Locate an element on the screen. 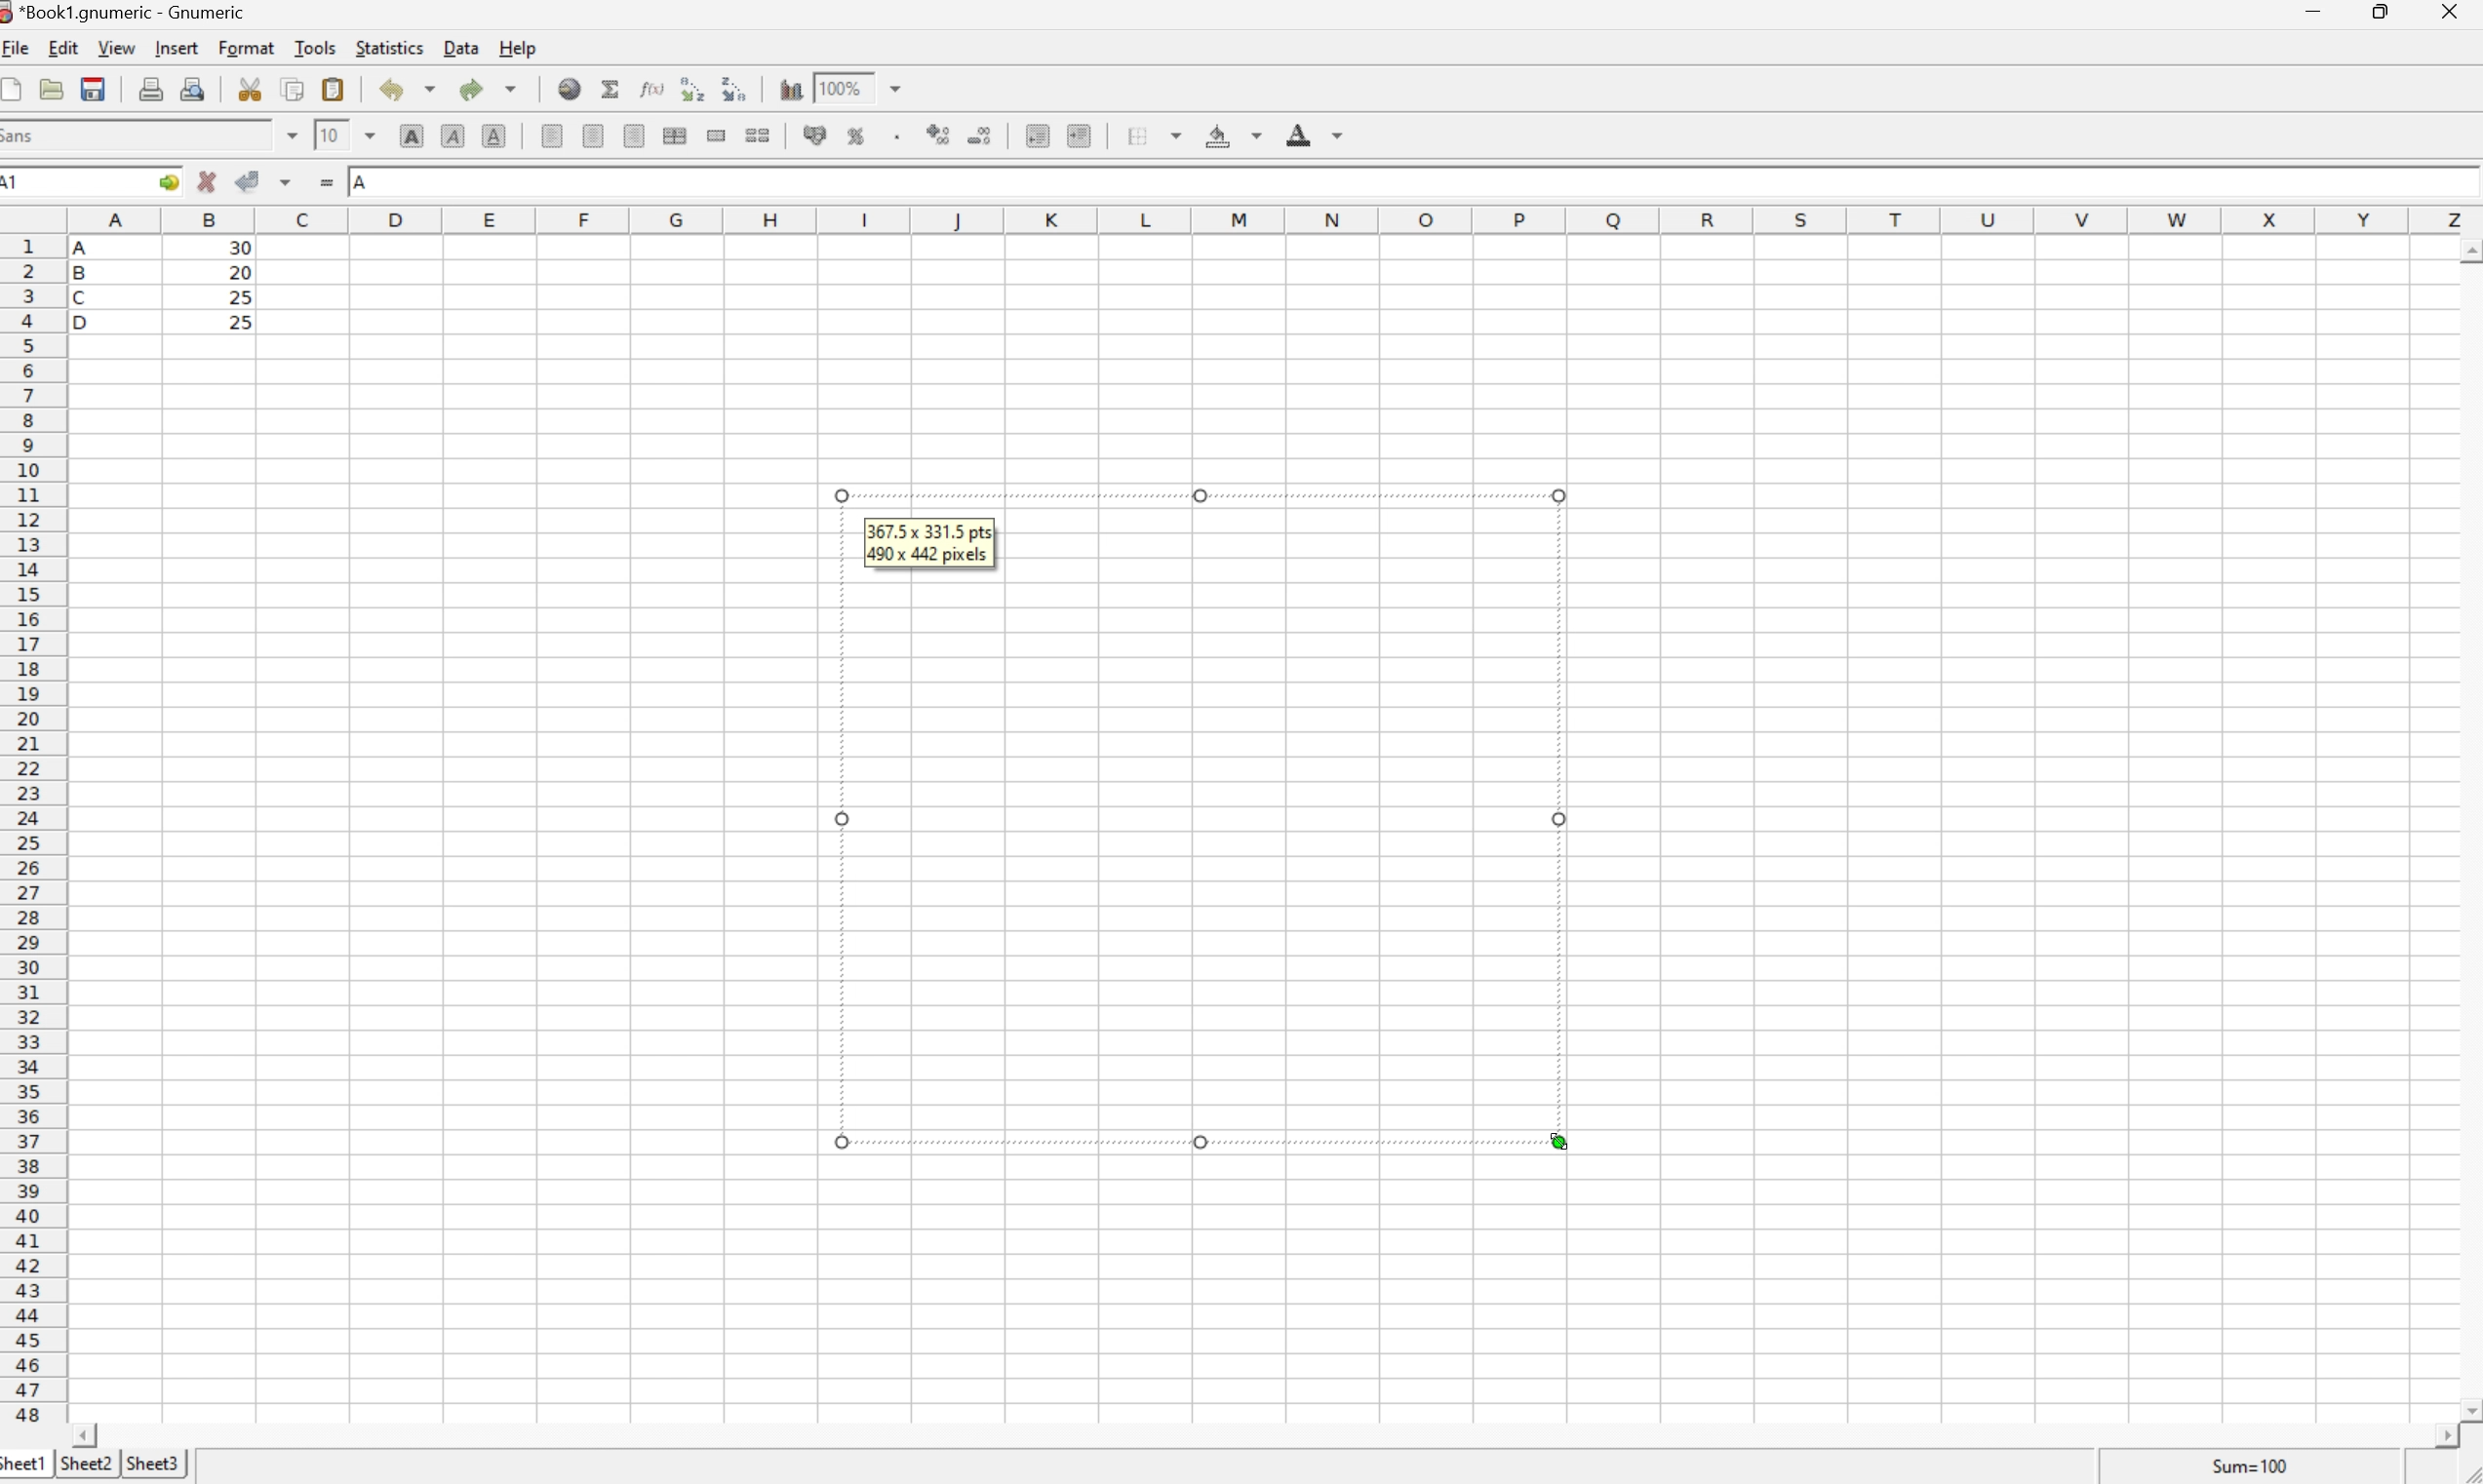 Image resolution: width=2483 pixels, height=1484 pixels. Insert is located at coordinates (180, 49).